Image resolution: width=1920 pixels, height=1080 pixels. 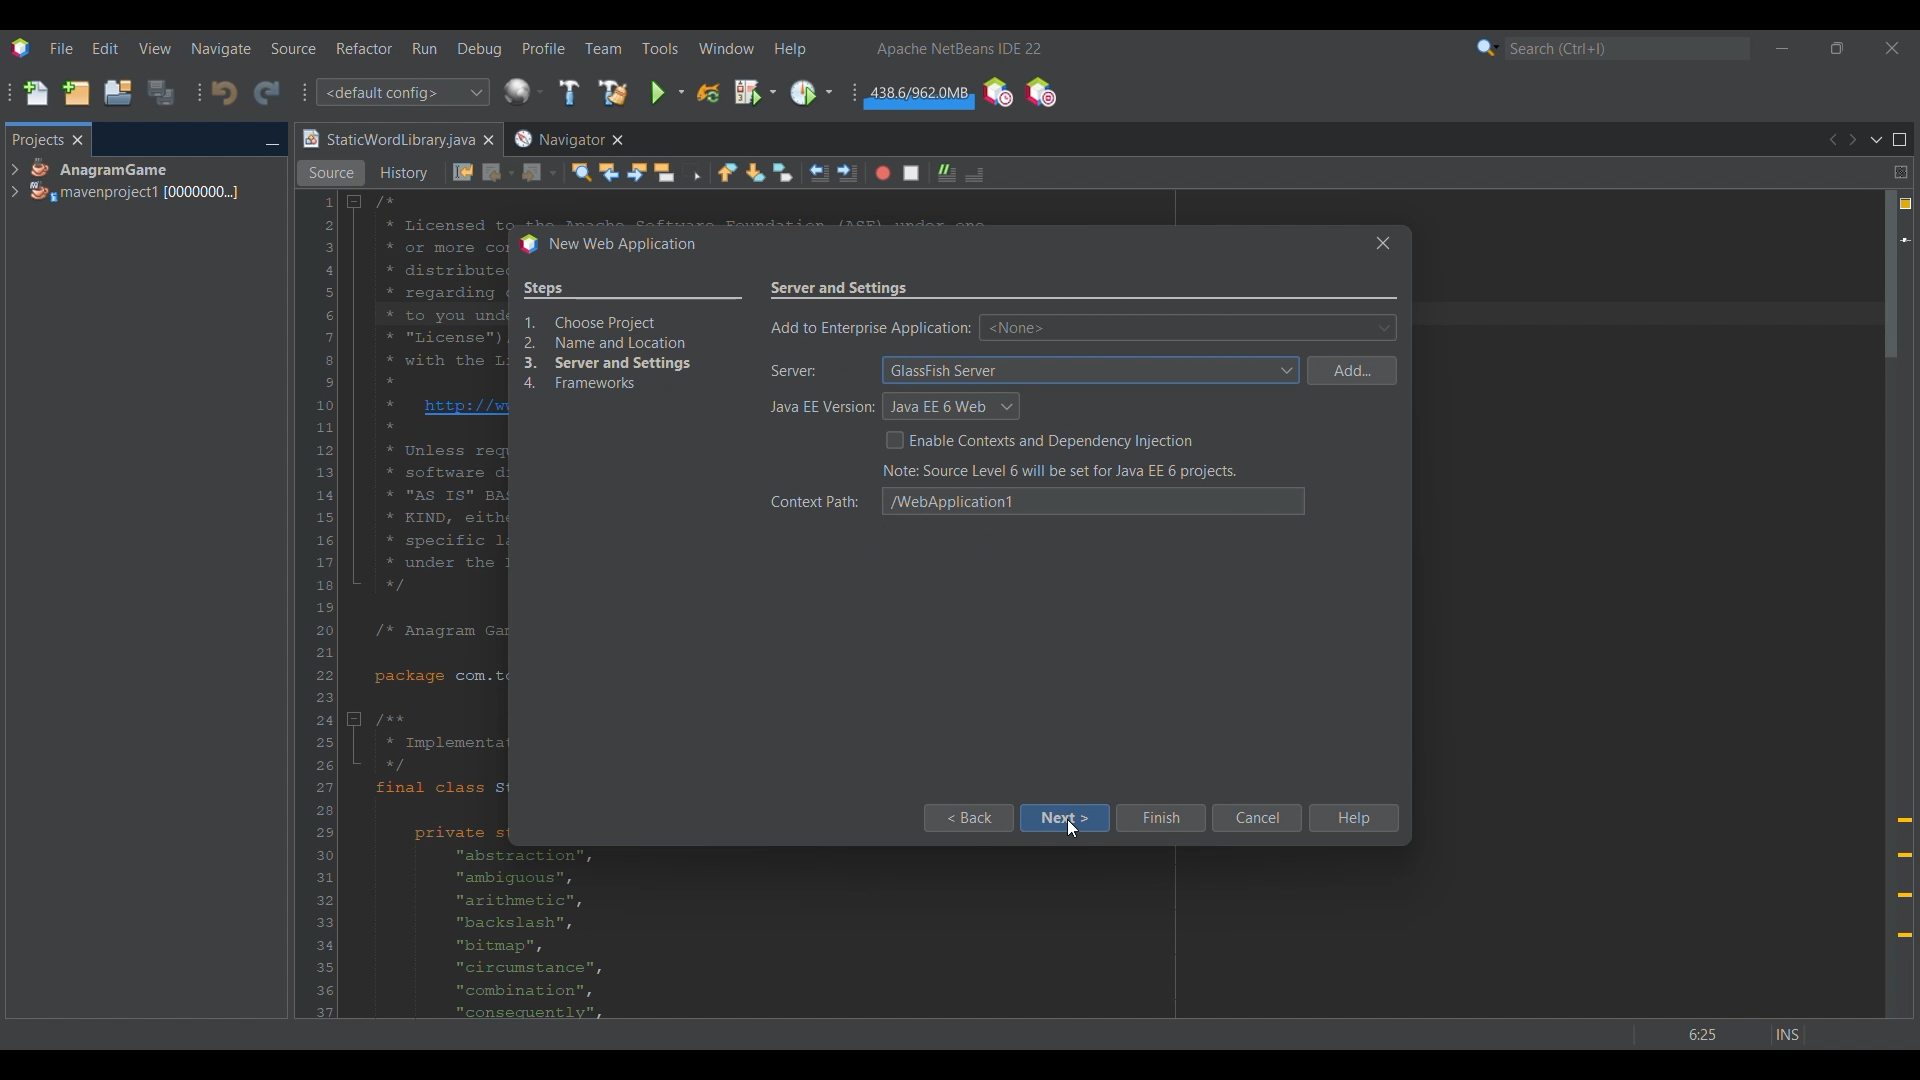 I want to click on Back, so click(x=967, y=818).